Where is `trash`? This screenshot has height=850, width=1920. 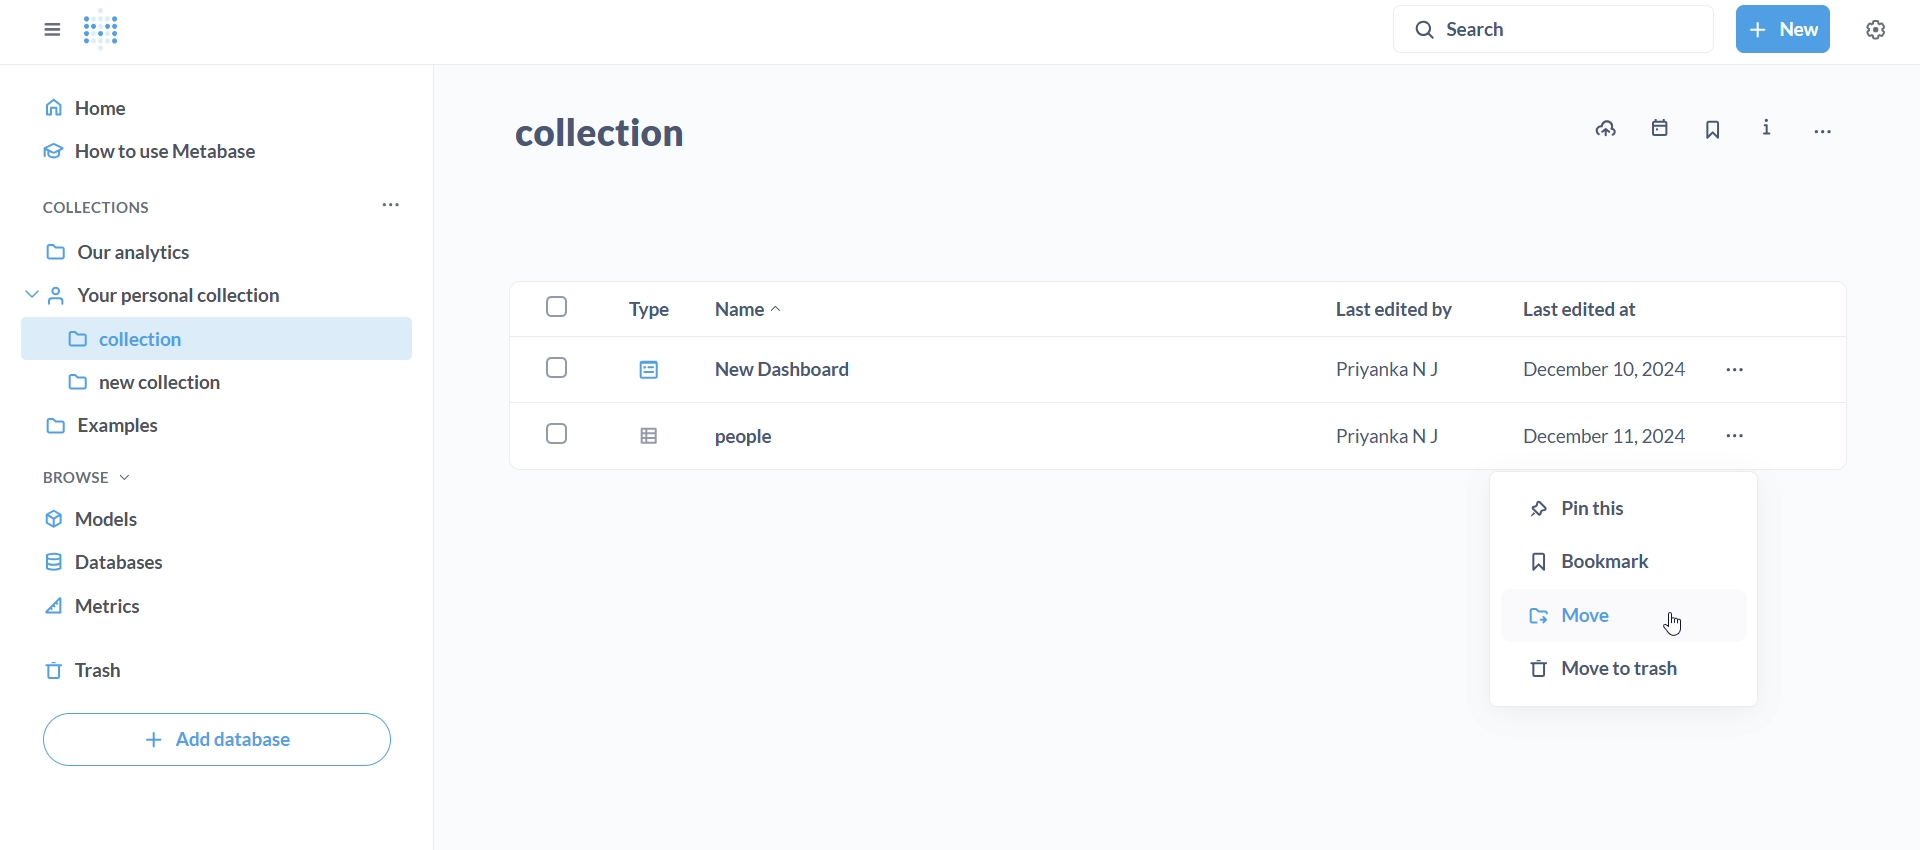 trash is located at coordinates (223, 670).